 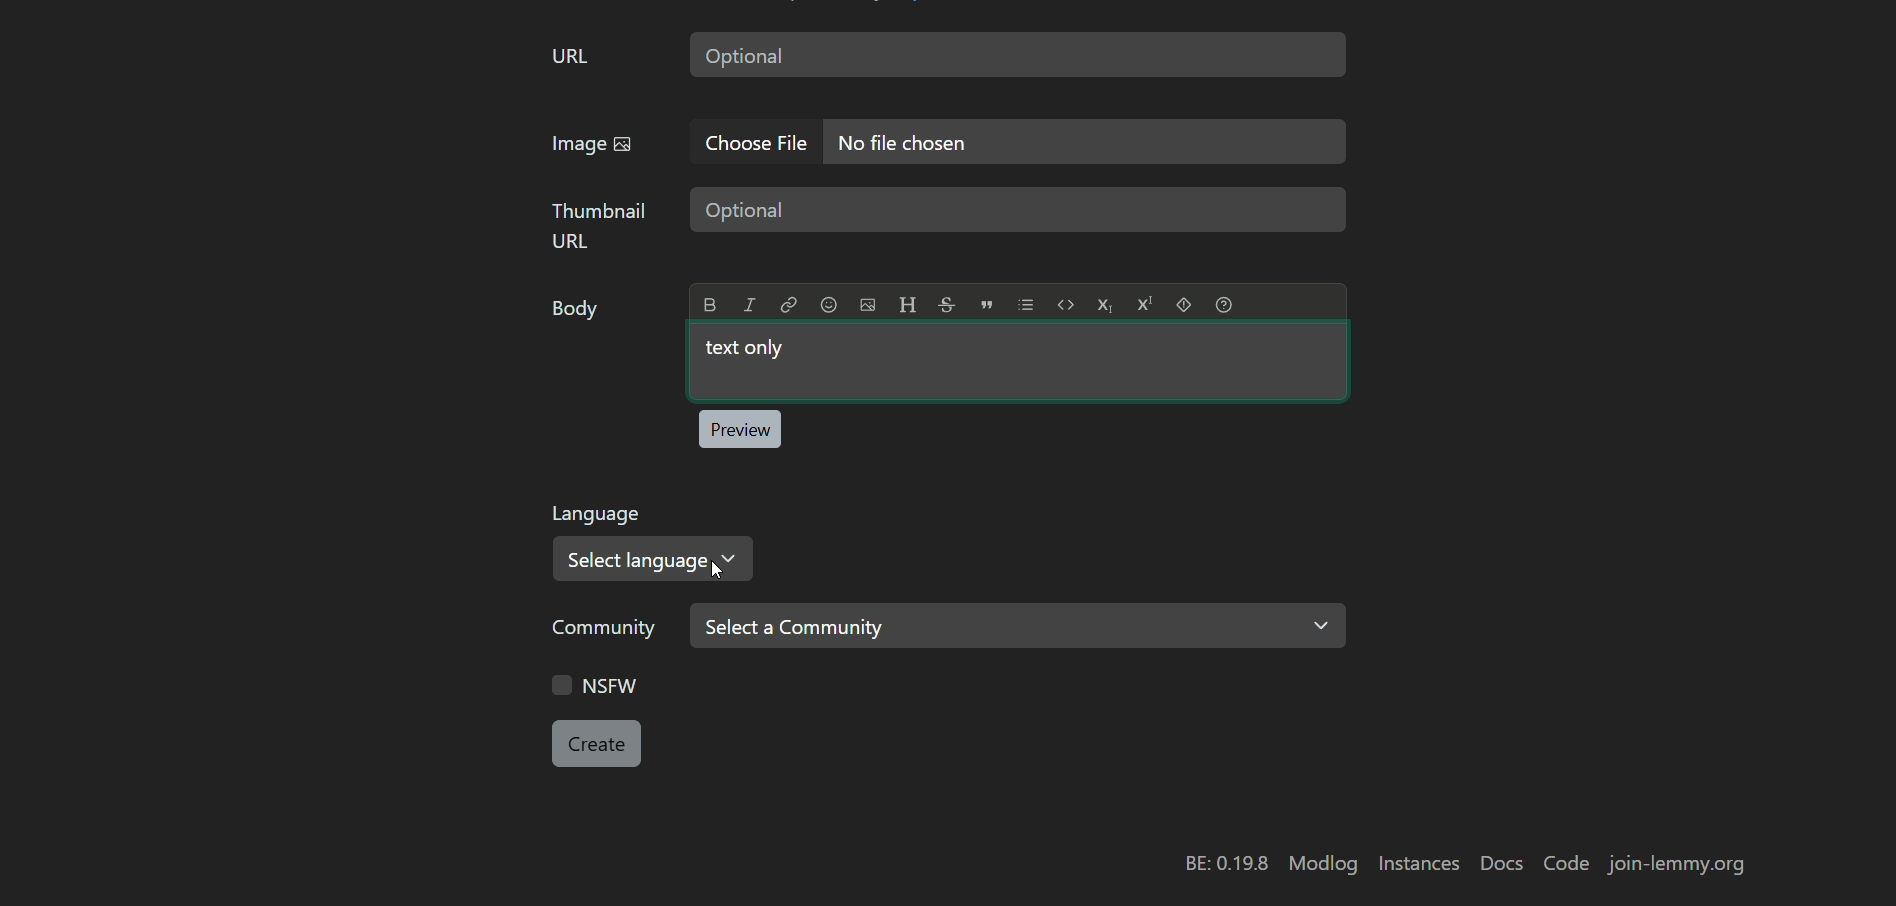 What do you see at coordinates (1227, 864) in the screenshot?
I see `BE: 0.19.8` at bounding box center [1227, 864].